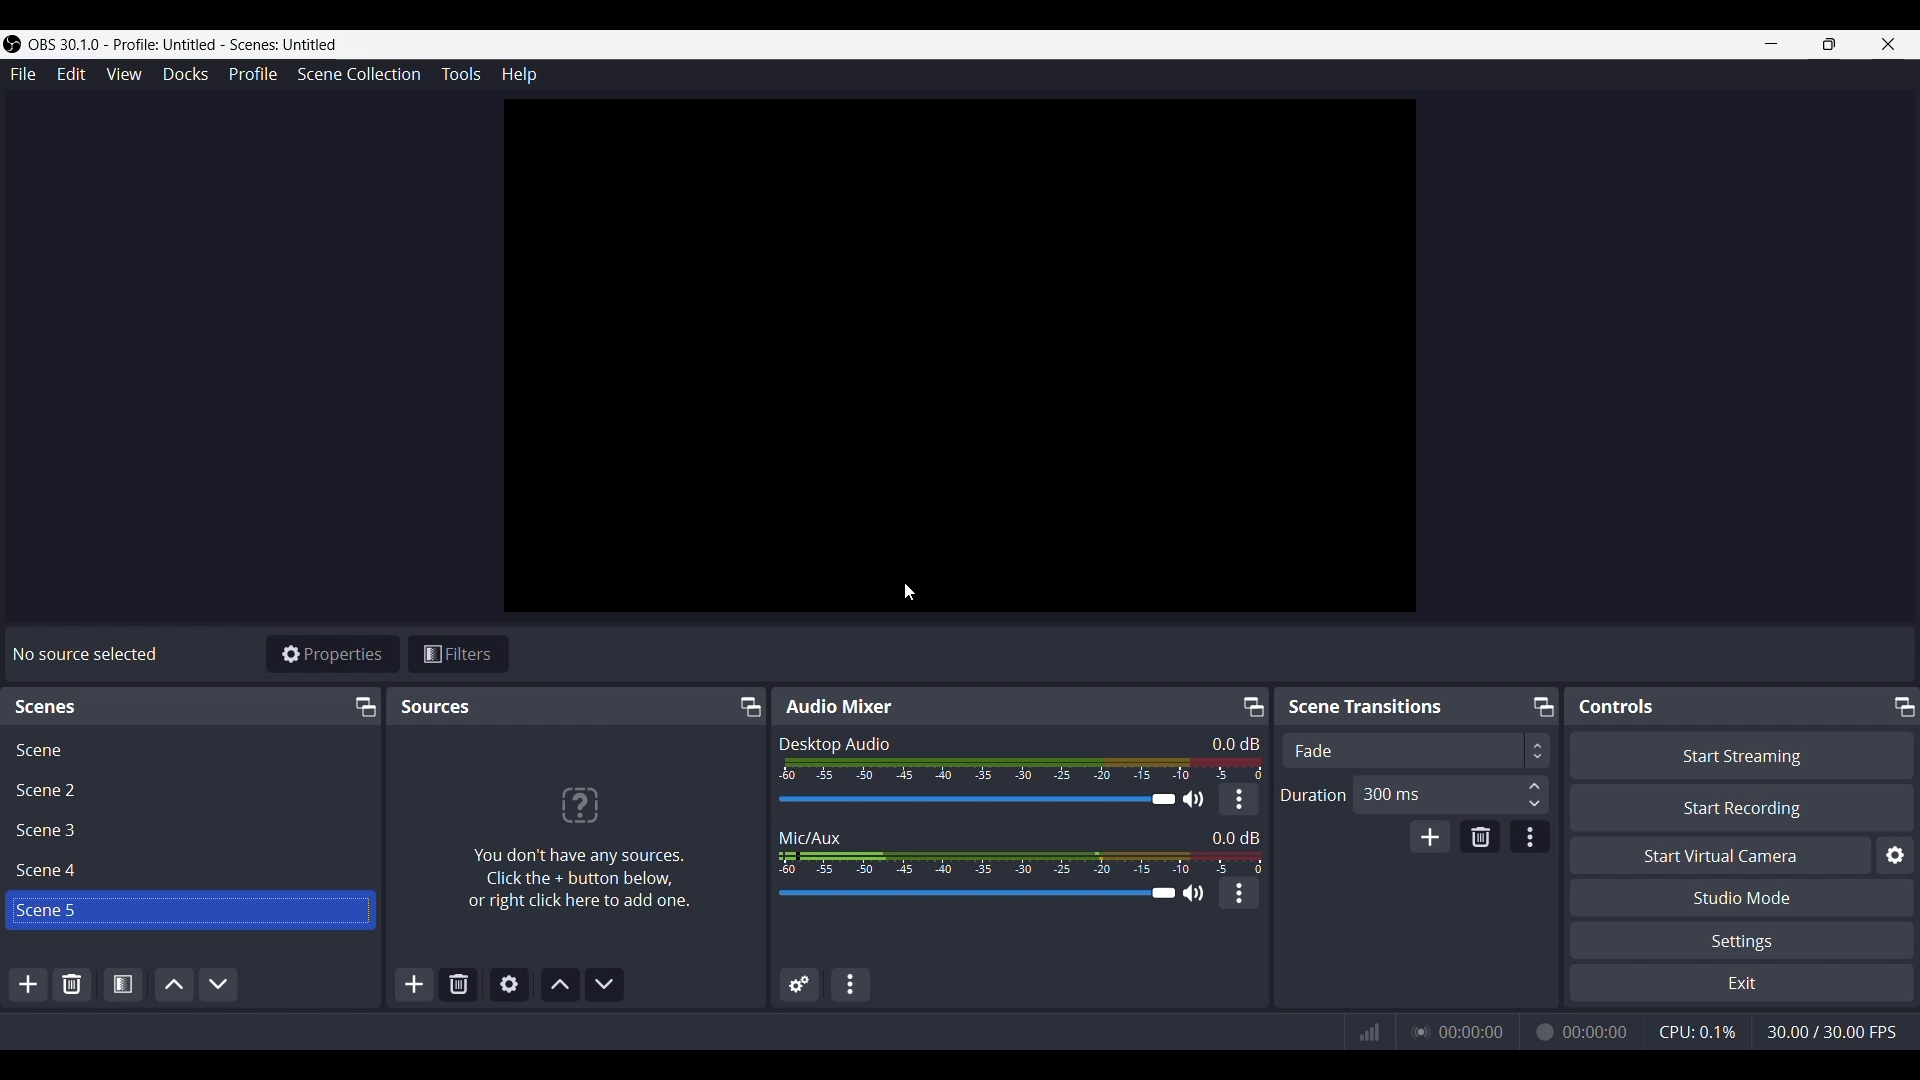 The image size is (1920, 1080). Describe the element at coordinates (459, 985) in the screenshot. I see `Remove Selected Source` at that location.